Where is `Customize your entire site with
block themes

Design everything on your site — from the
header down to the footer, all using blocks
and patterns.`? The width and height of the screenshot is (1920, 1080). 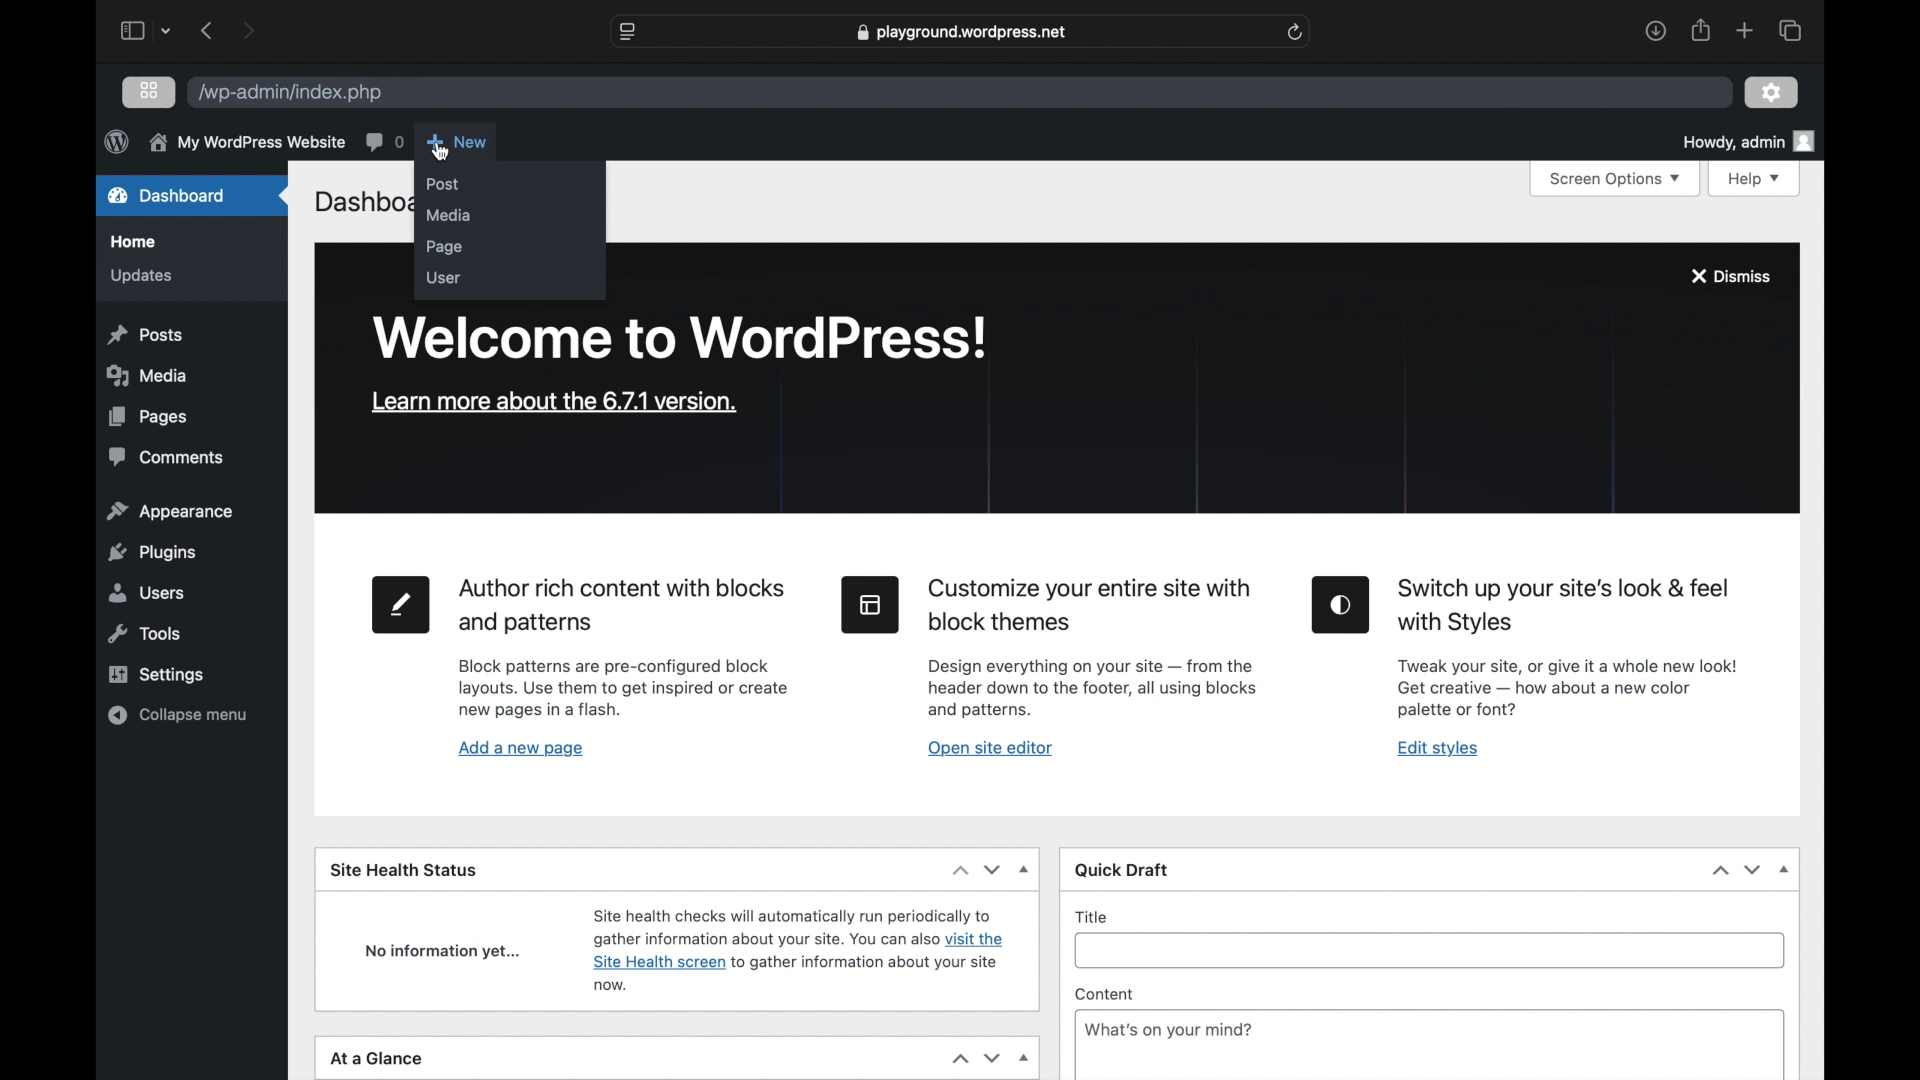
Customize your entire site with
block themes

Design everything on your site — from the
header down to the footer, all using blocks
and patterns. is located at coordinates (1096, 647).